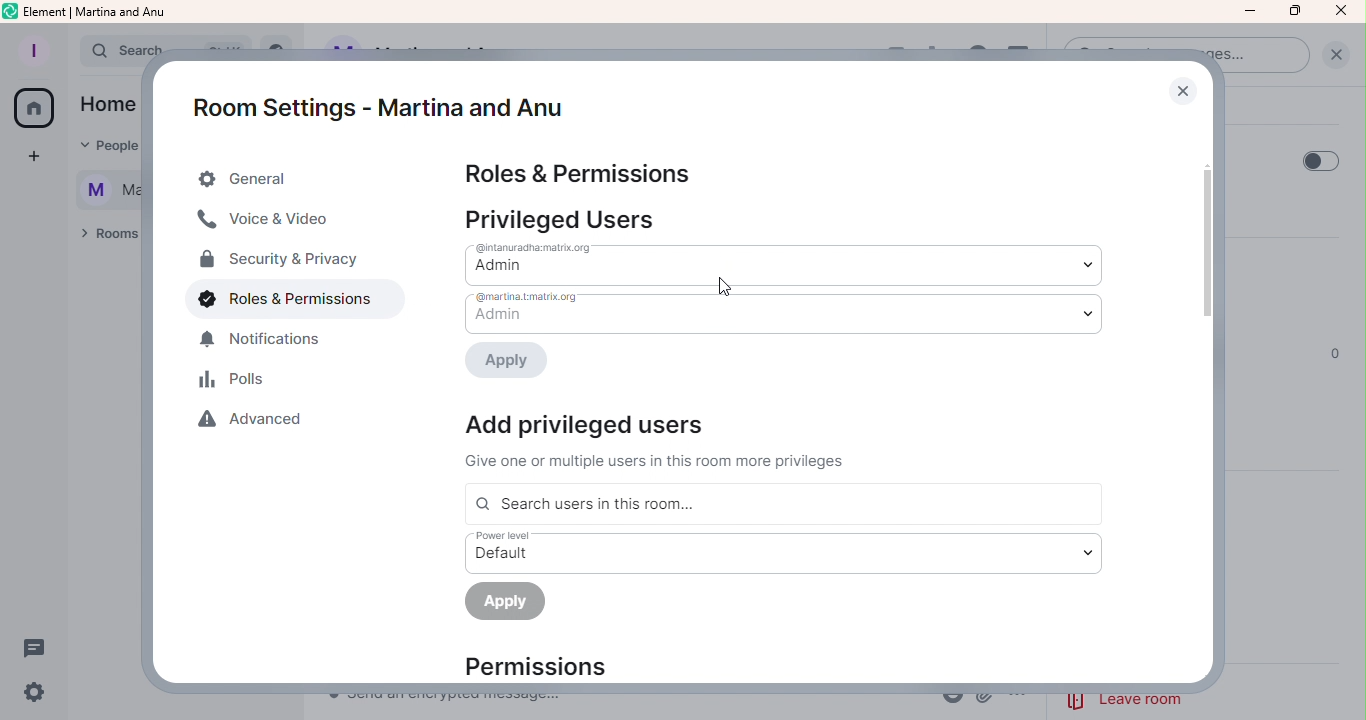  I want to click on Room settings - Martina and Anu, so click(371, 96).